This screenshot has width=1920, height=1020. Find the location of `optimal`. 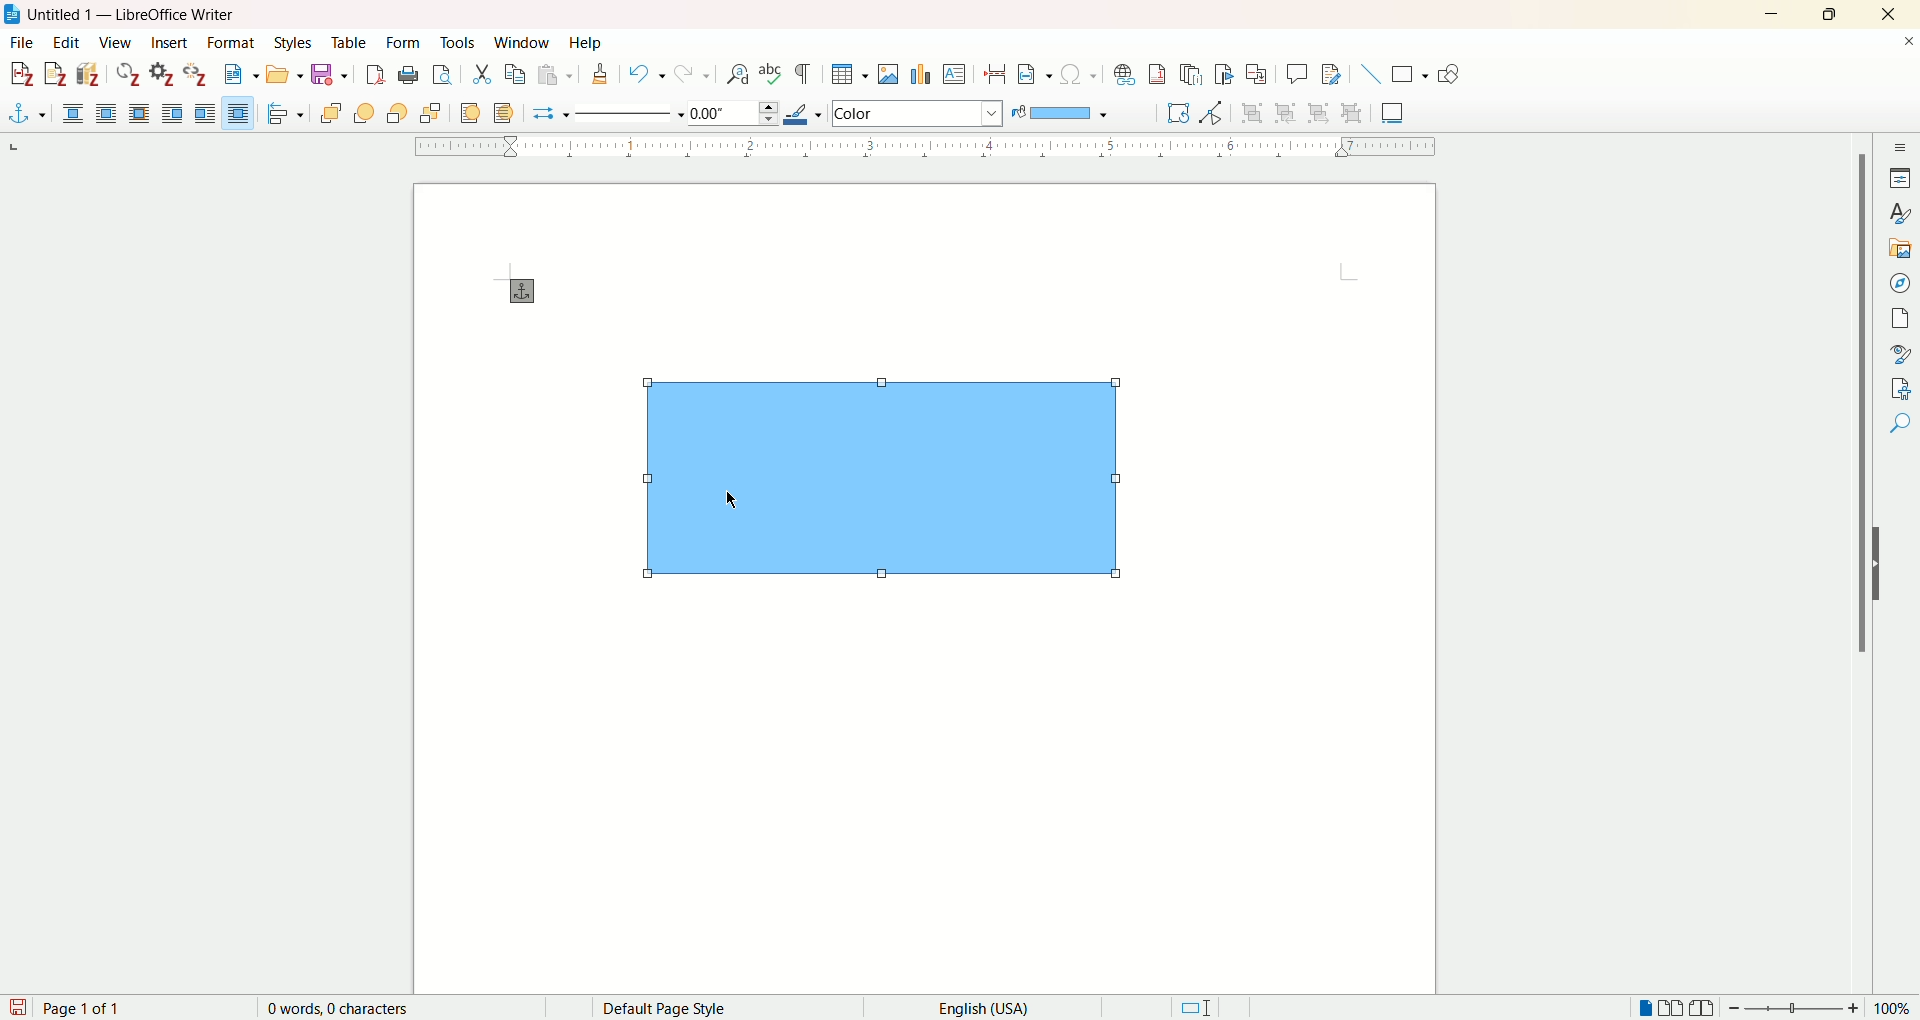

optimal is located at coordinates (141, 113).